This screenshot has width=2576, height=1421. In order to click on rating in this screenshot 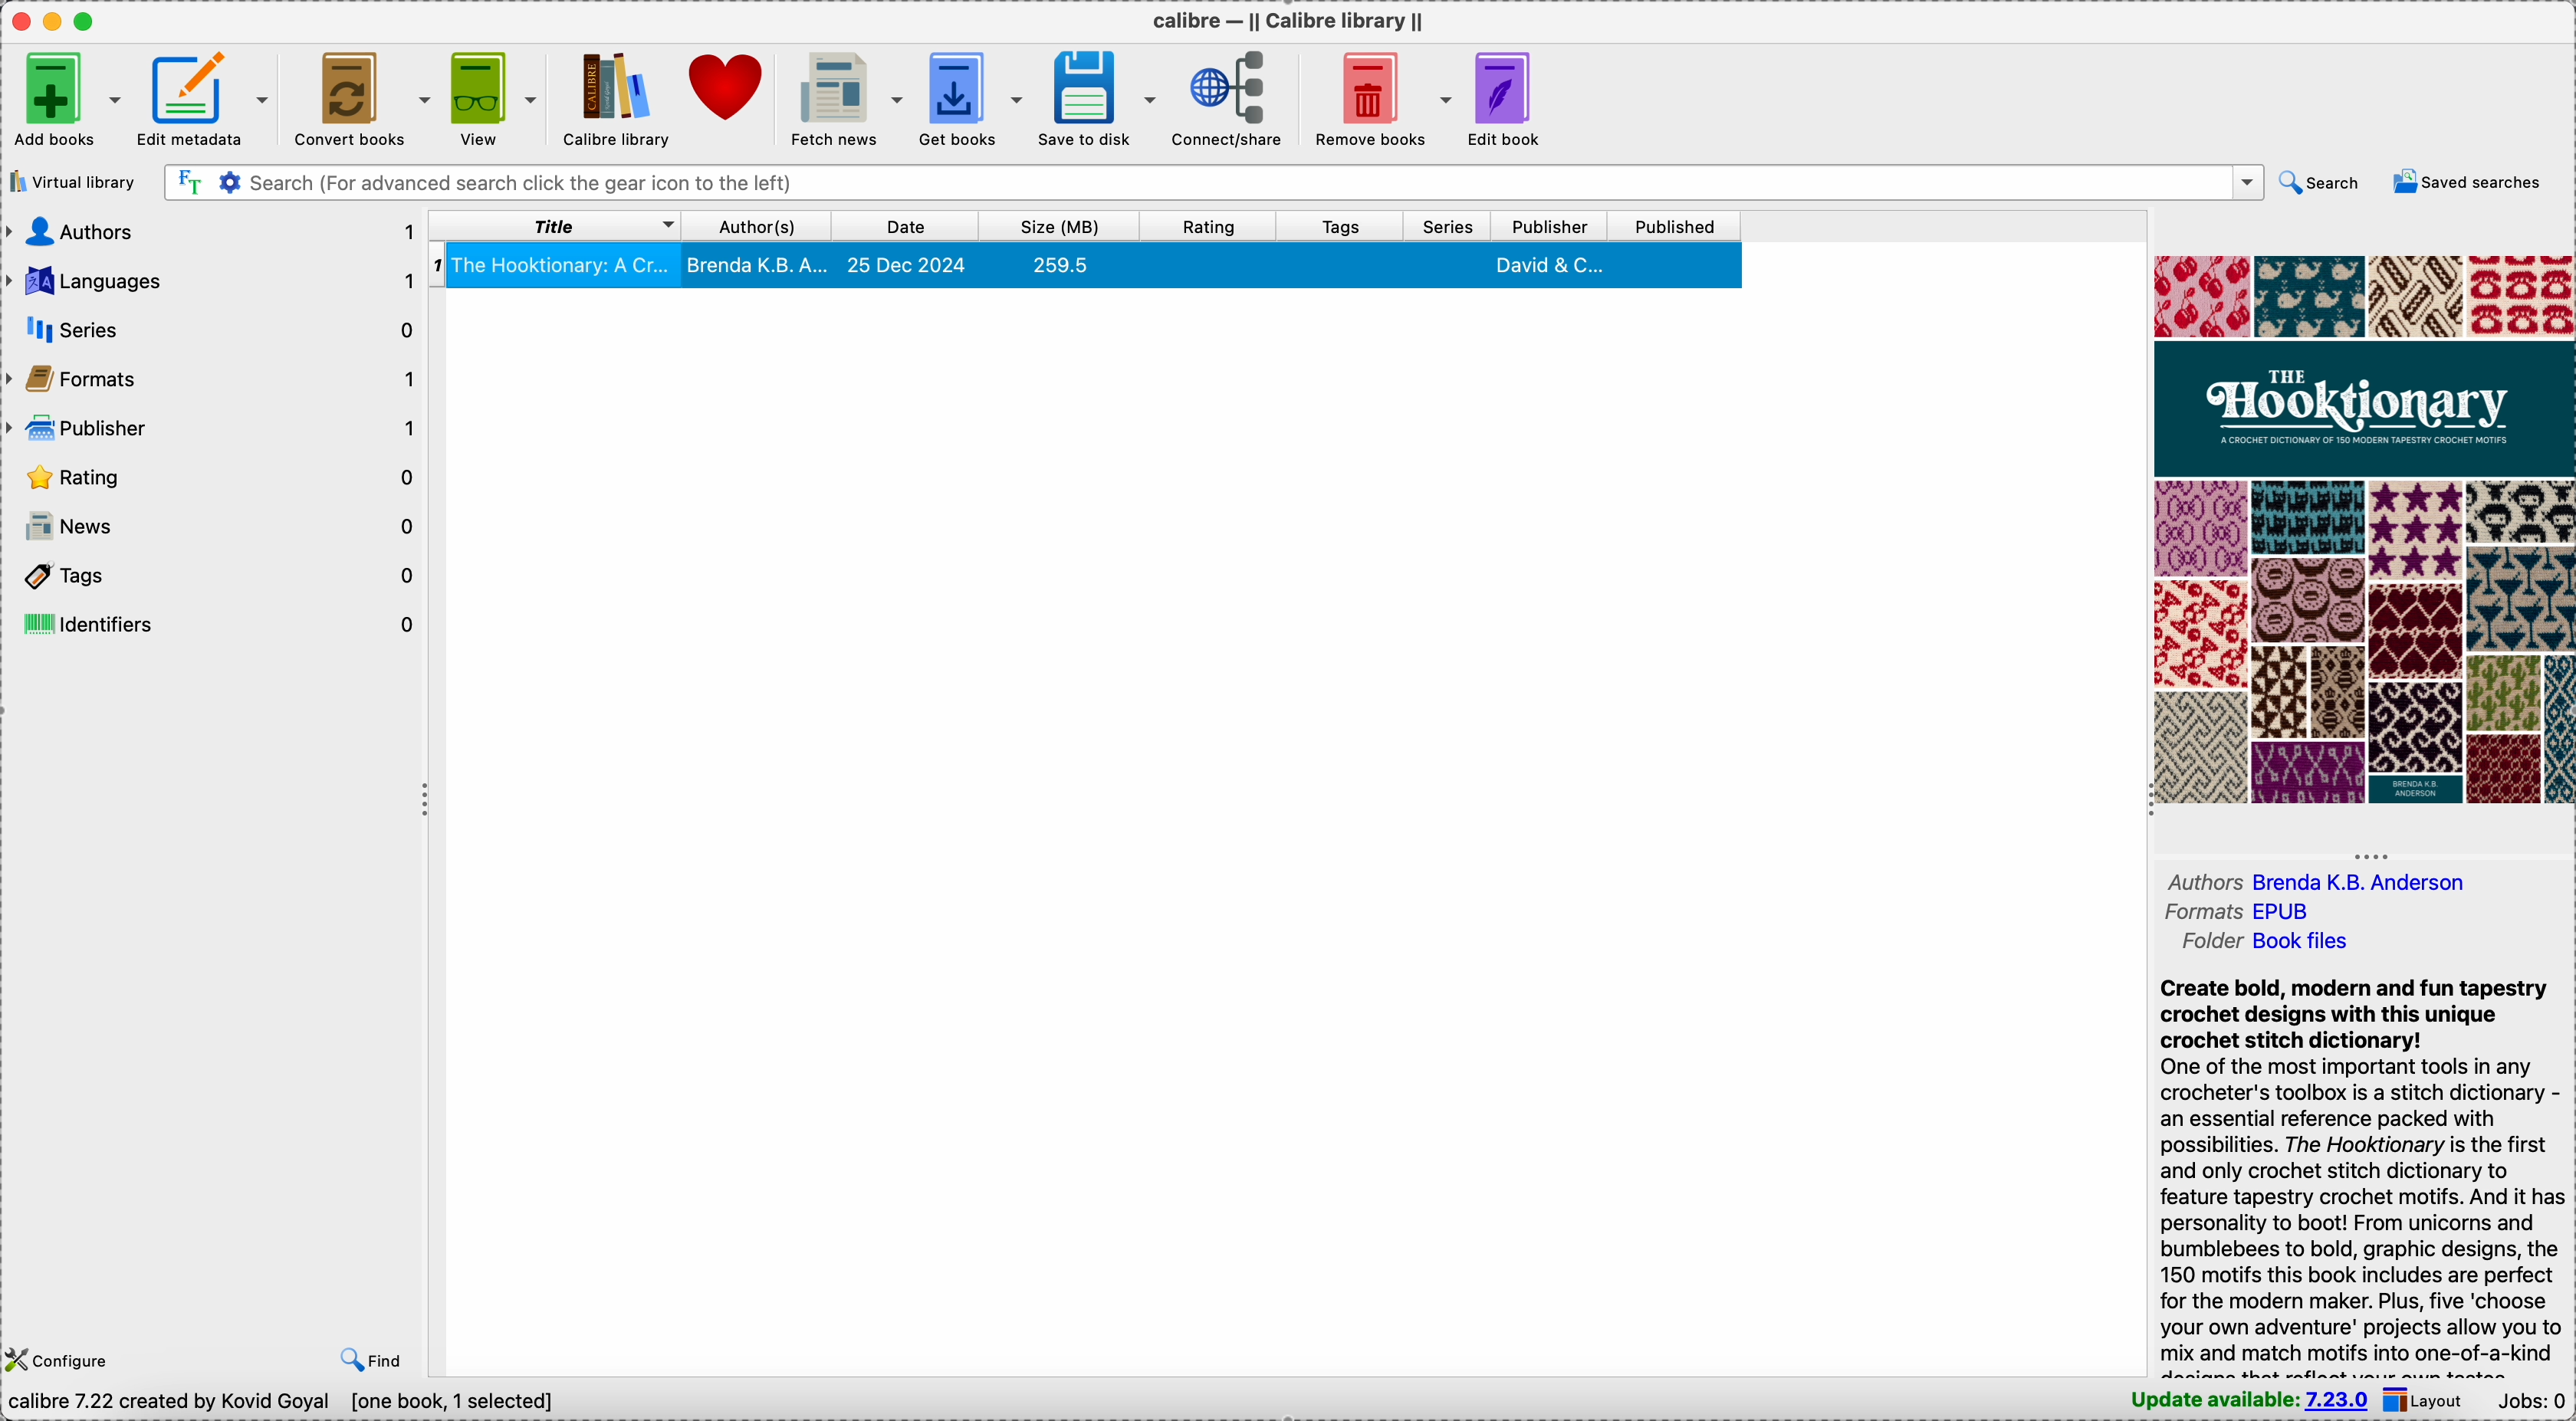, I will do `click(1204, 225)`.